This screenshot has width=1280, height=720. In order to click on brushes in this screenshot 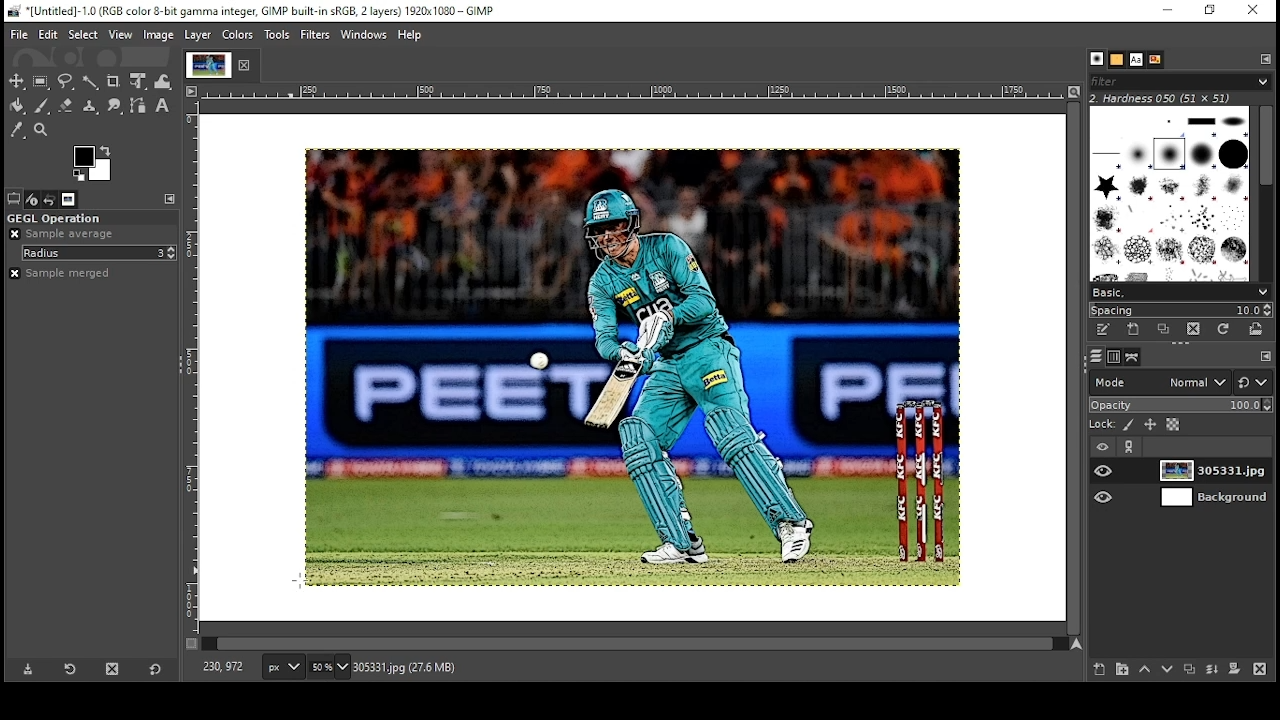, I will do `click(1172, 196)`.